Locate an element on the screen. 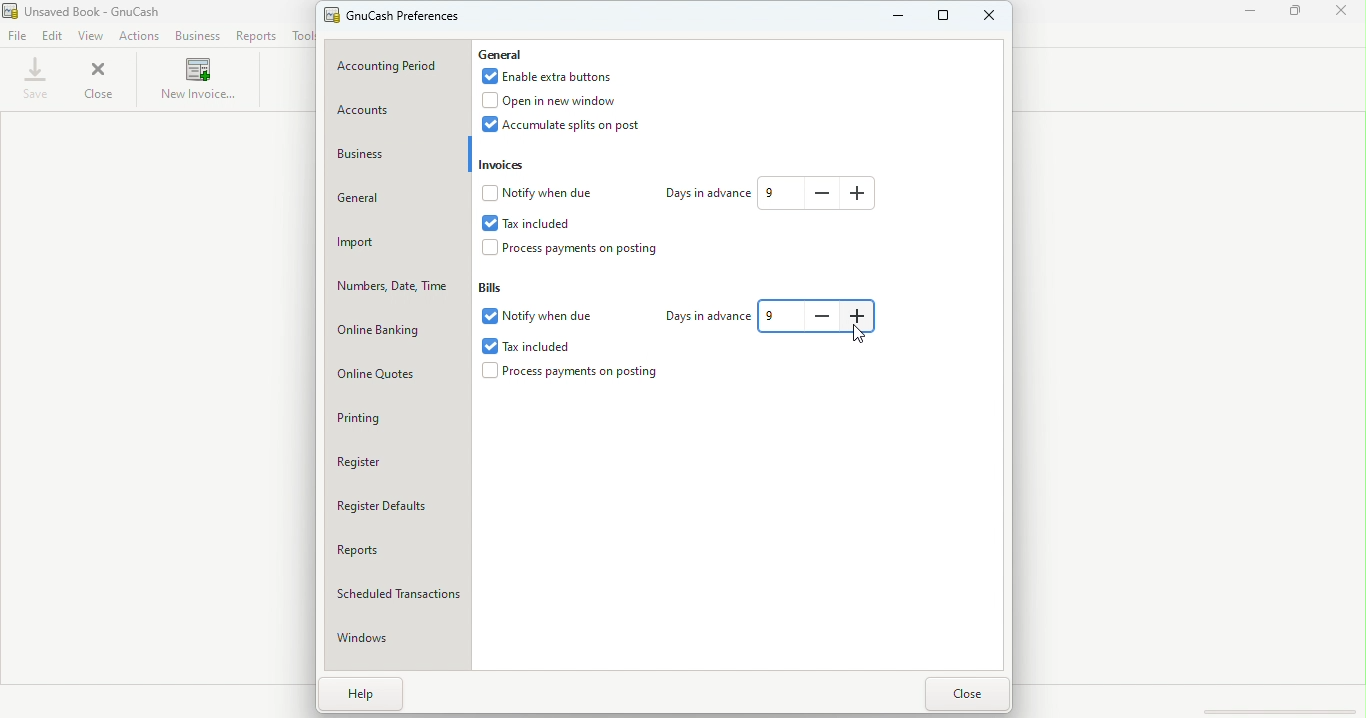 This screenshot has width=1366, height=718. Days in advance is located at coordinates (709, 317).